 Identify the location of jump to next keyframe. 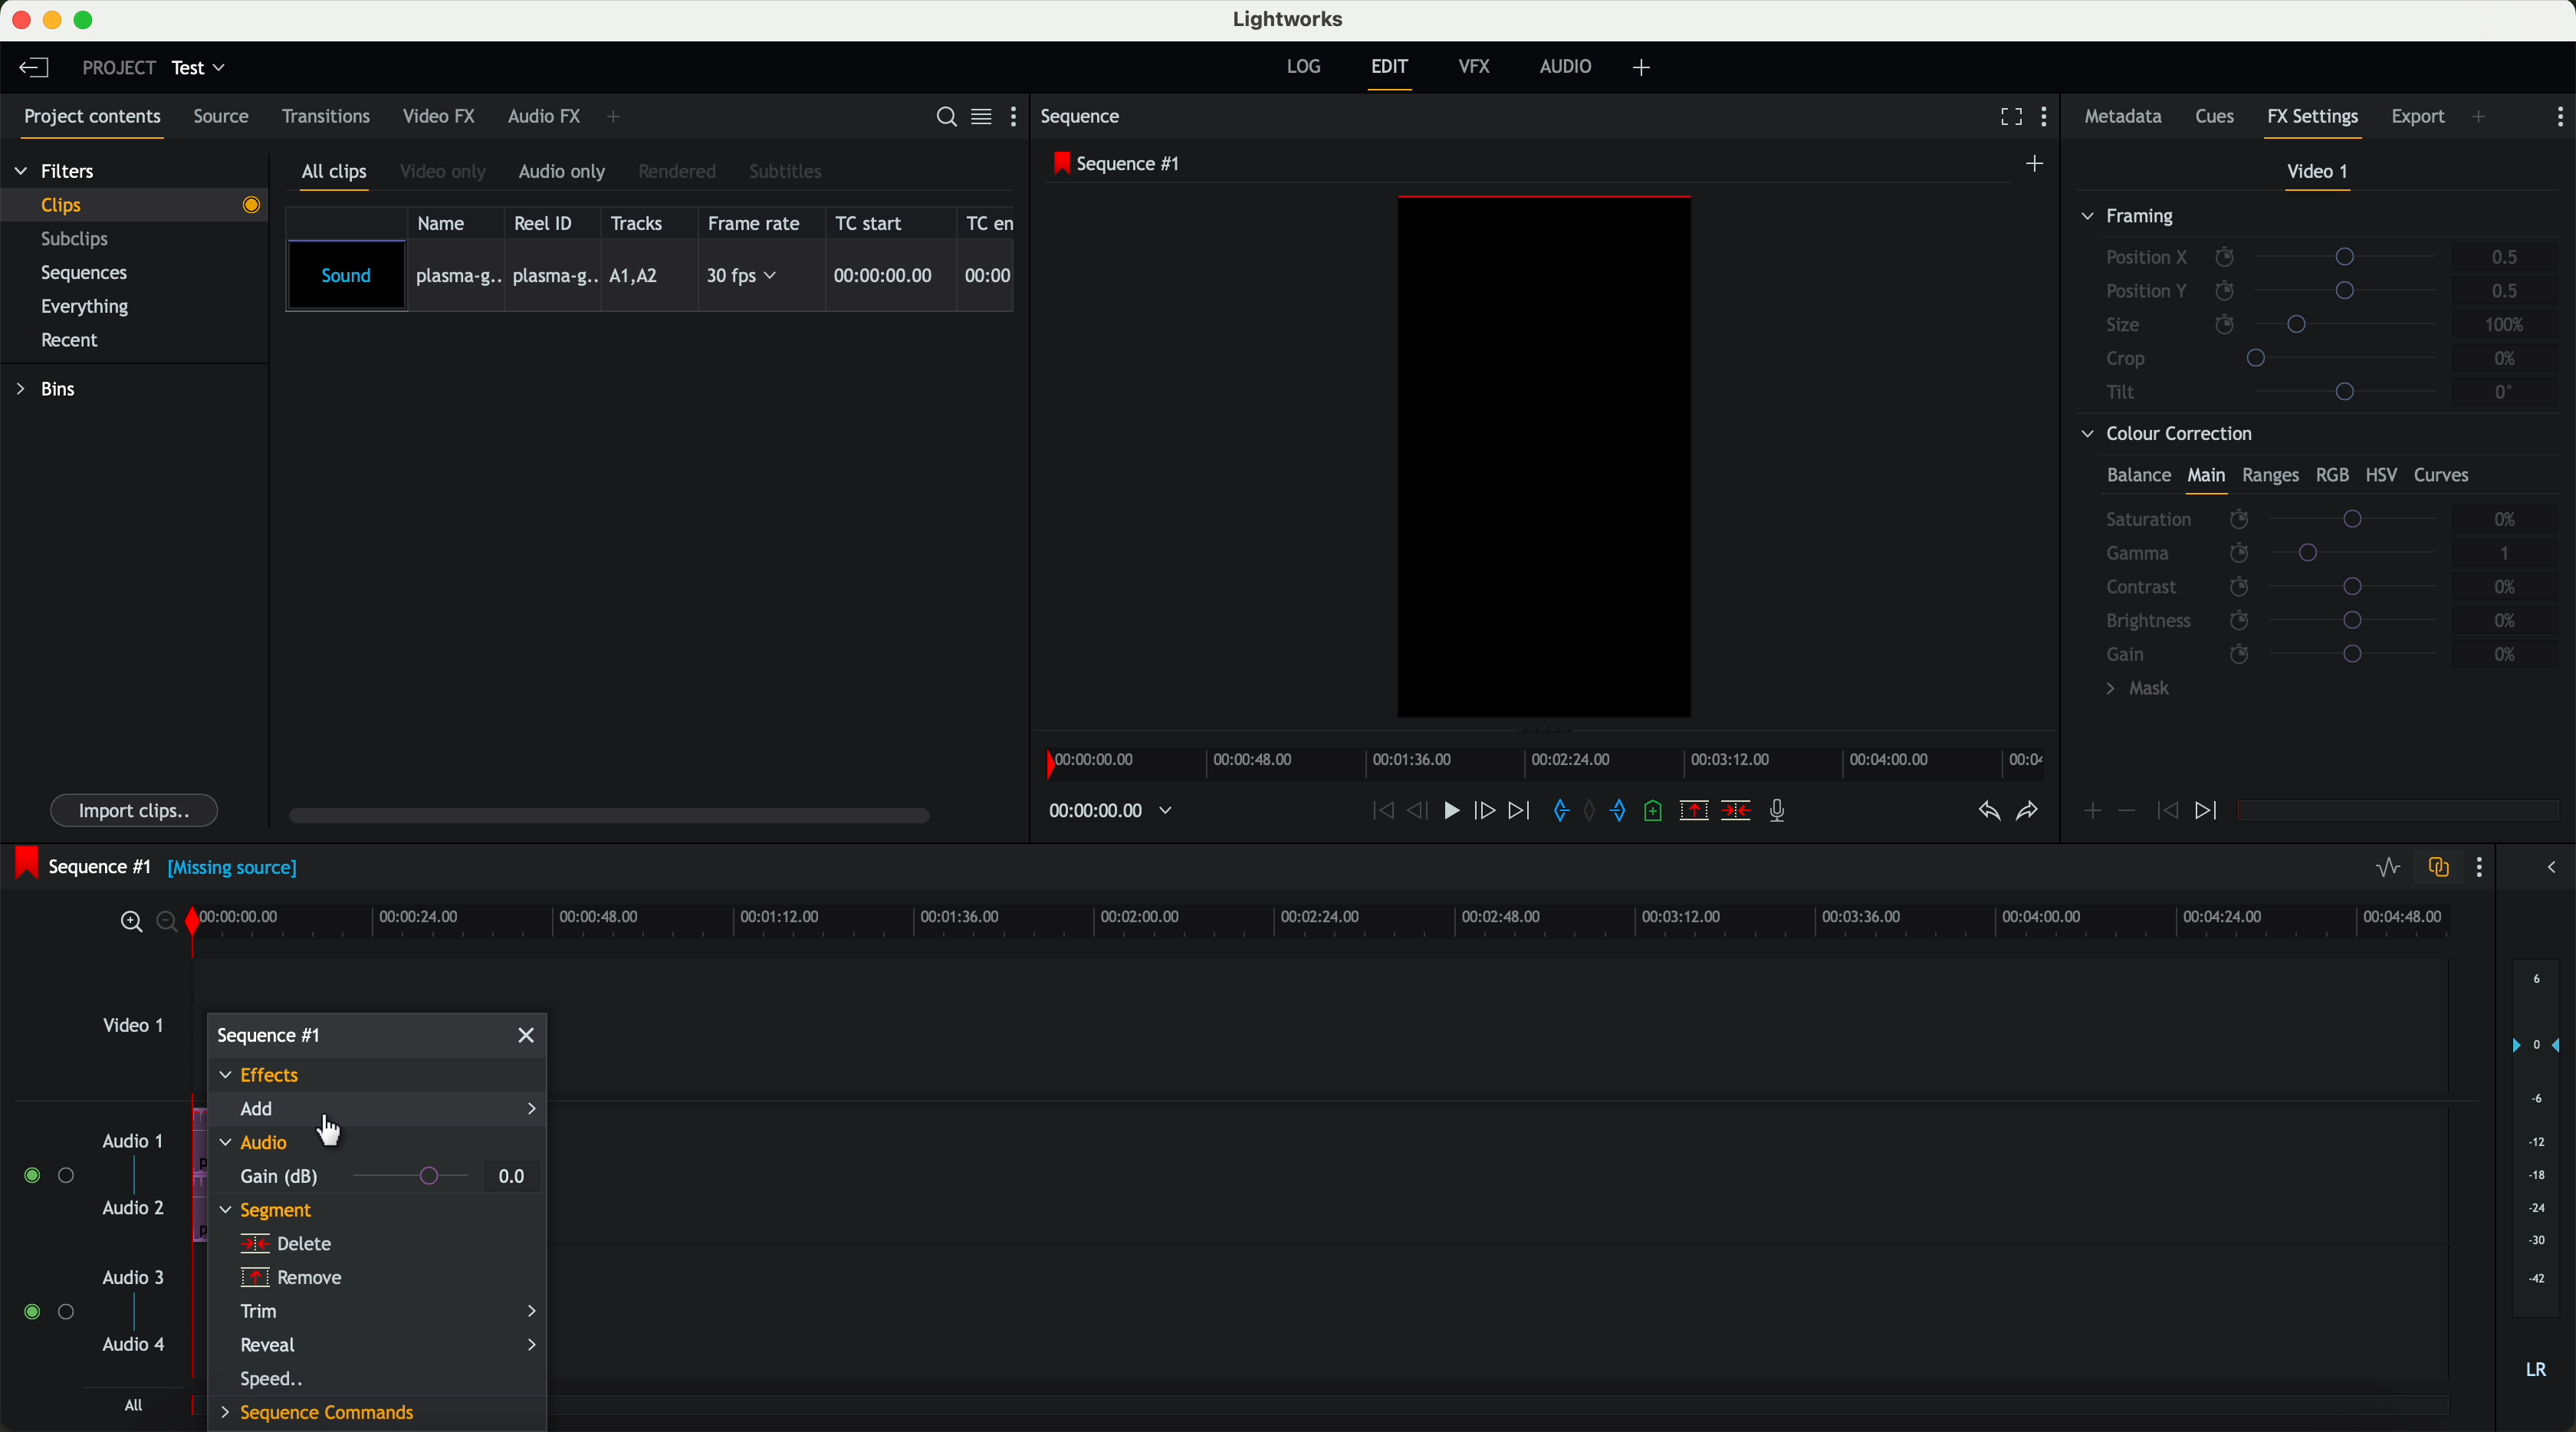
(2209, 812).